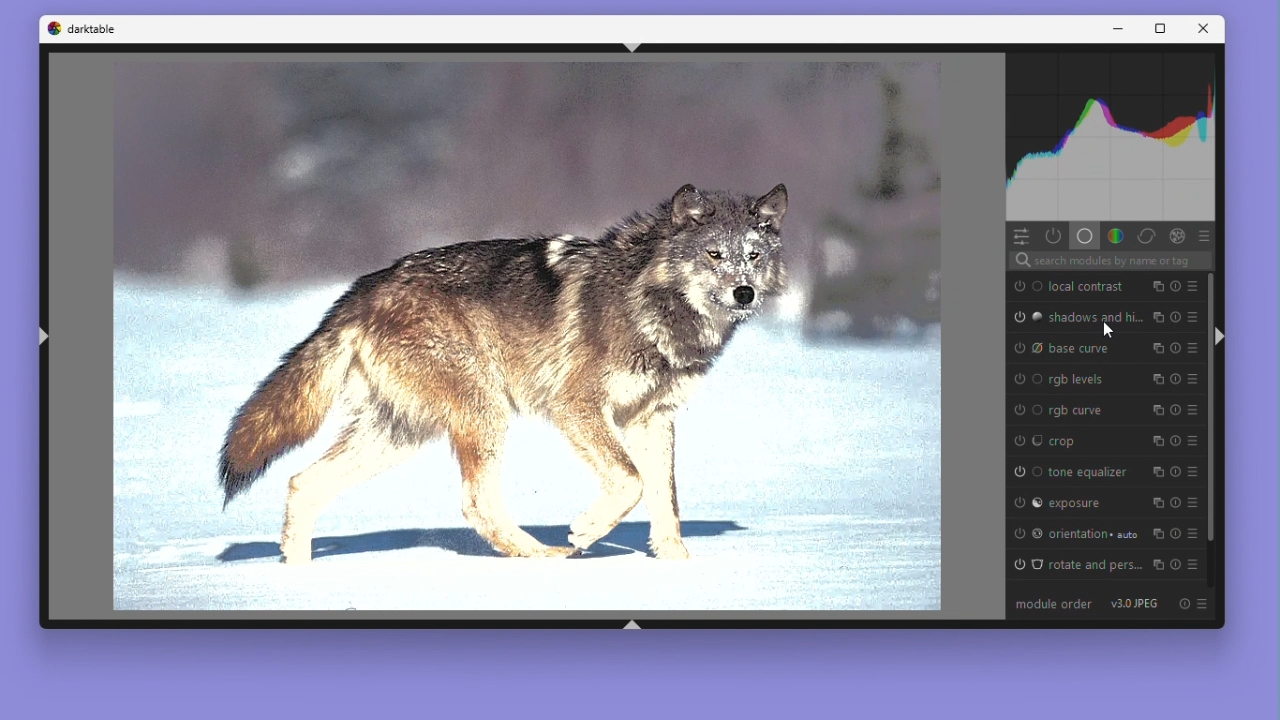 This screenshot has width=1280, height=720. I want to click on rotate and pers..., so click(1096, 563).